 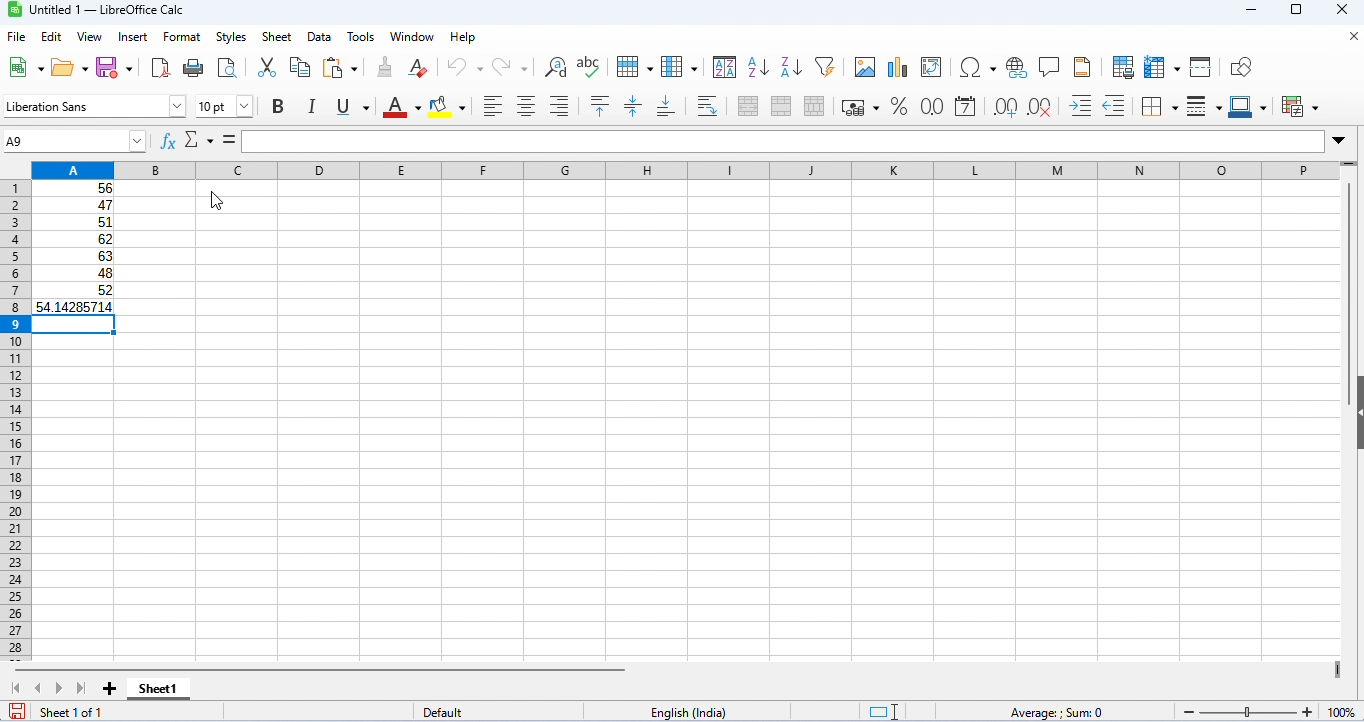 What do you see at coordinates (681, 169) in the screenshot?
I see `sum` at bounding box center [681, 169].